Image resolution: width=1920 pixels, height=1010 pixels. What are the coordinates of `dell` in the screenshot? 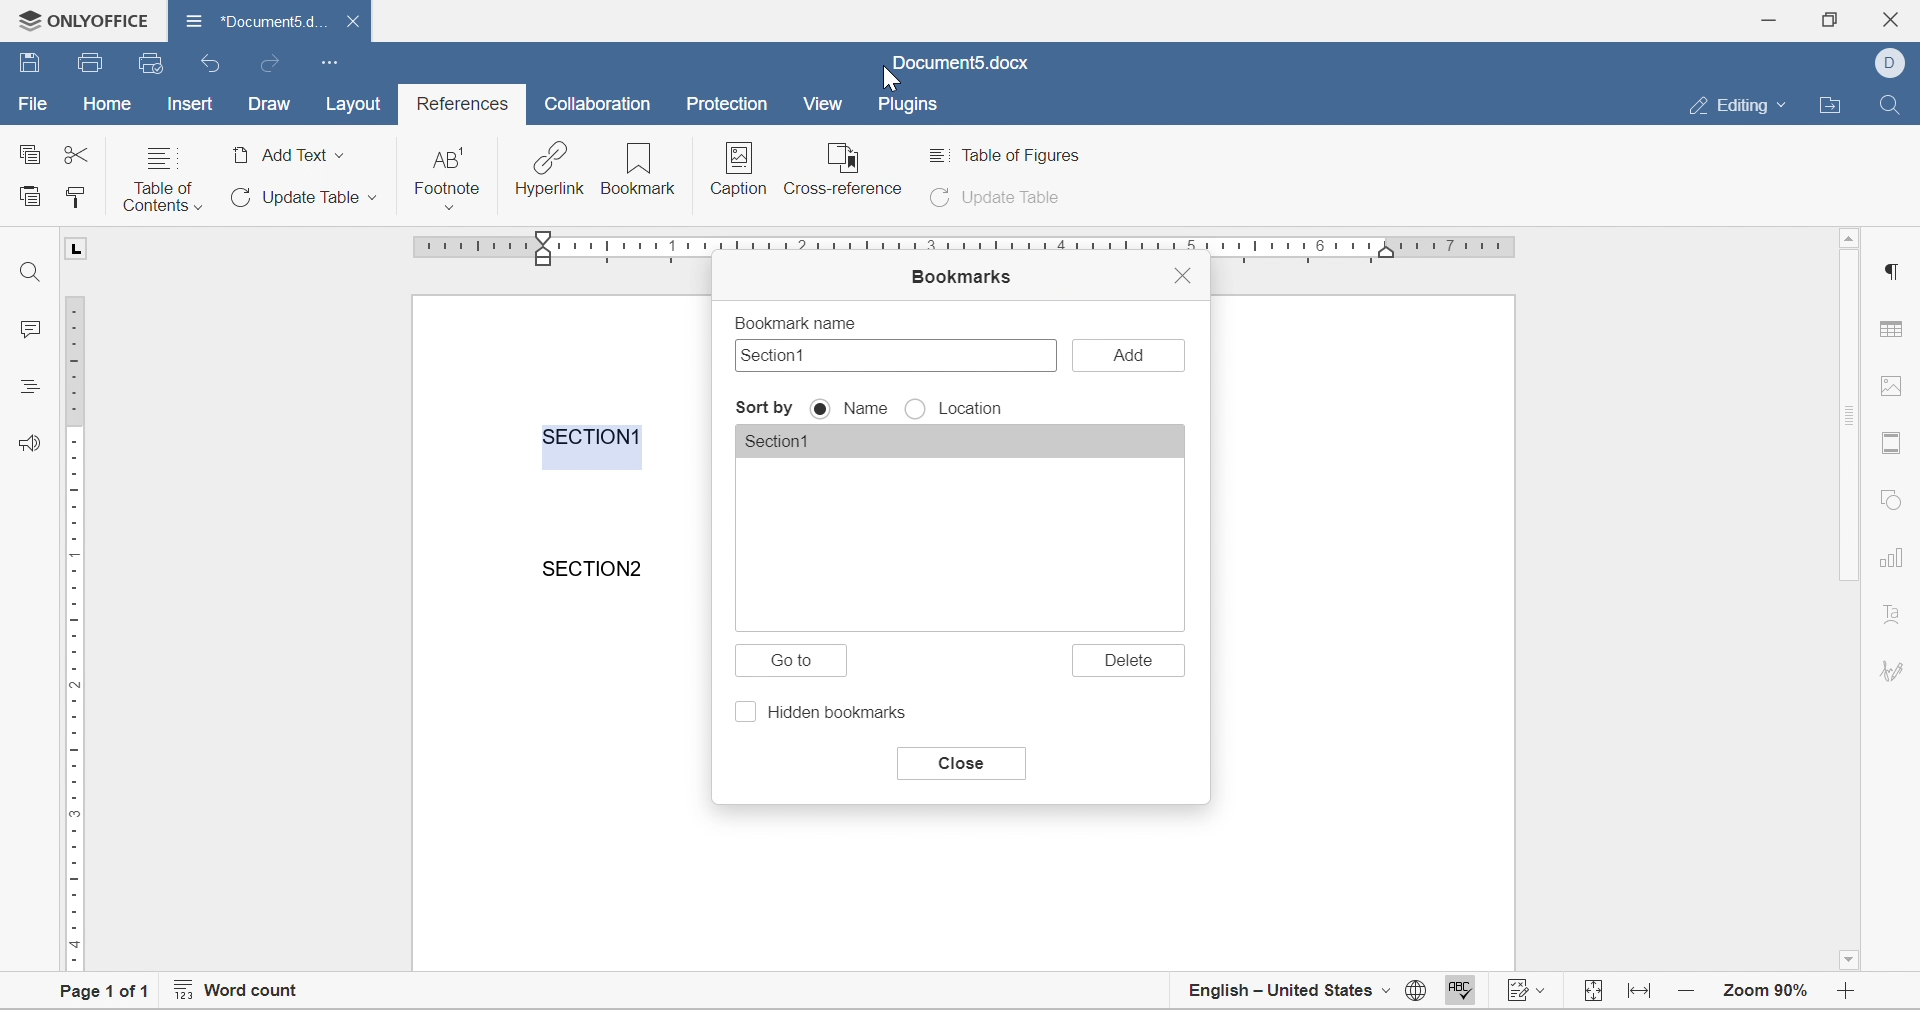 It's located at (1895, 61).